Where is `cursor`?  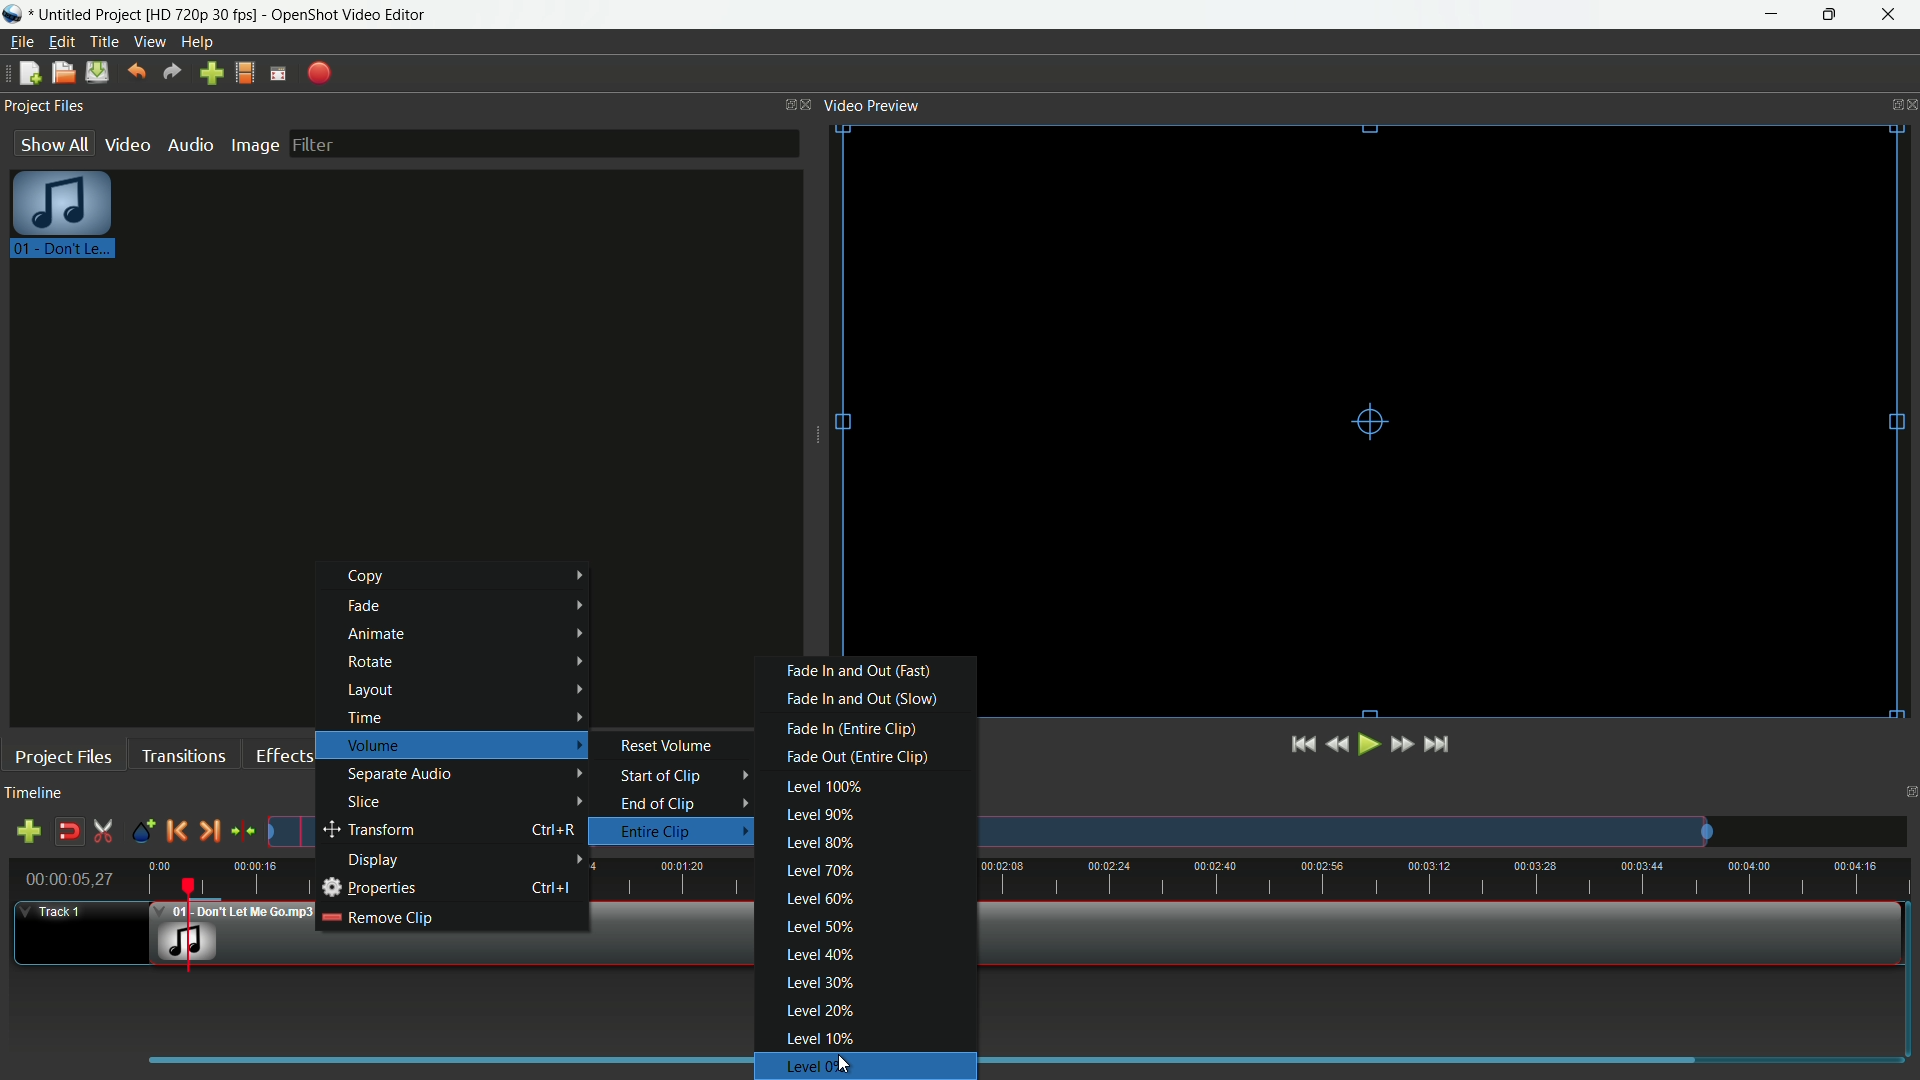 cursor is located at coordinates (845, 1063).